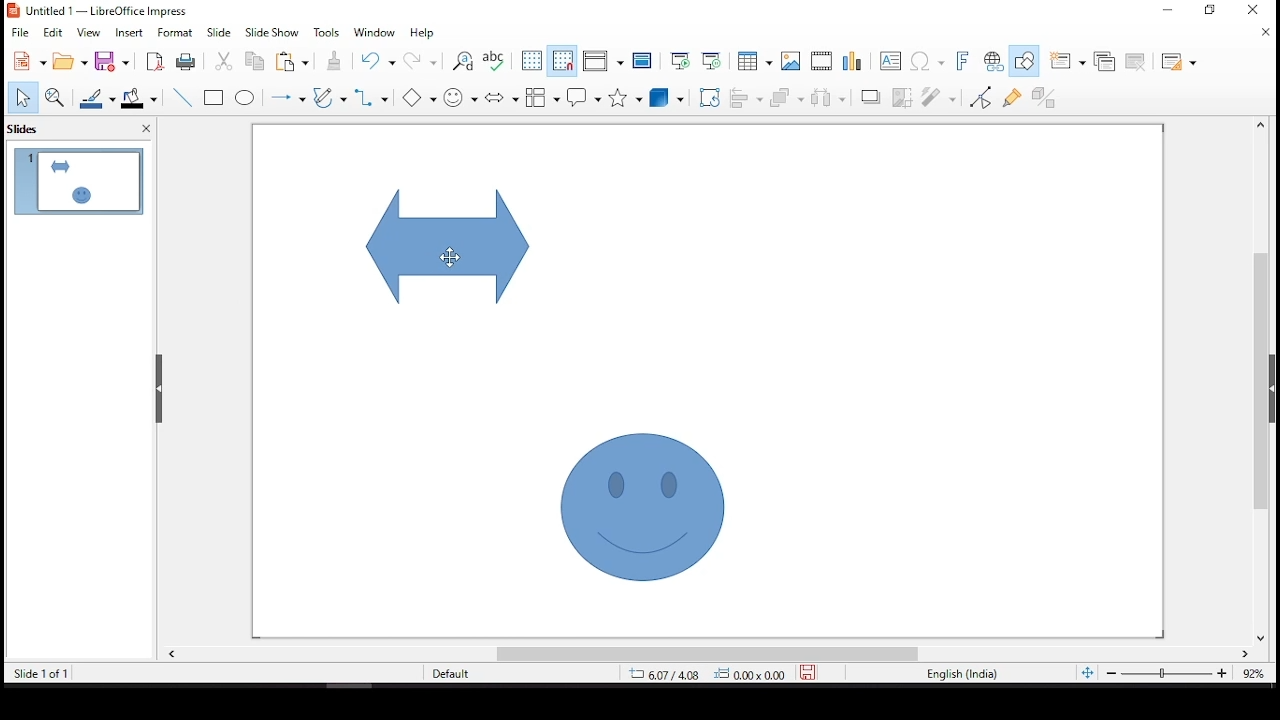 This screenshot has width=1280, height=720. What do you see at coordinates (53, 31) in the screenshot?
I see `edit` at bounding box center [53, 31].